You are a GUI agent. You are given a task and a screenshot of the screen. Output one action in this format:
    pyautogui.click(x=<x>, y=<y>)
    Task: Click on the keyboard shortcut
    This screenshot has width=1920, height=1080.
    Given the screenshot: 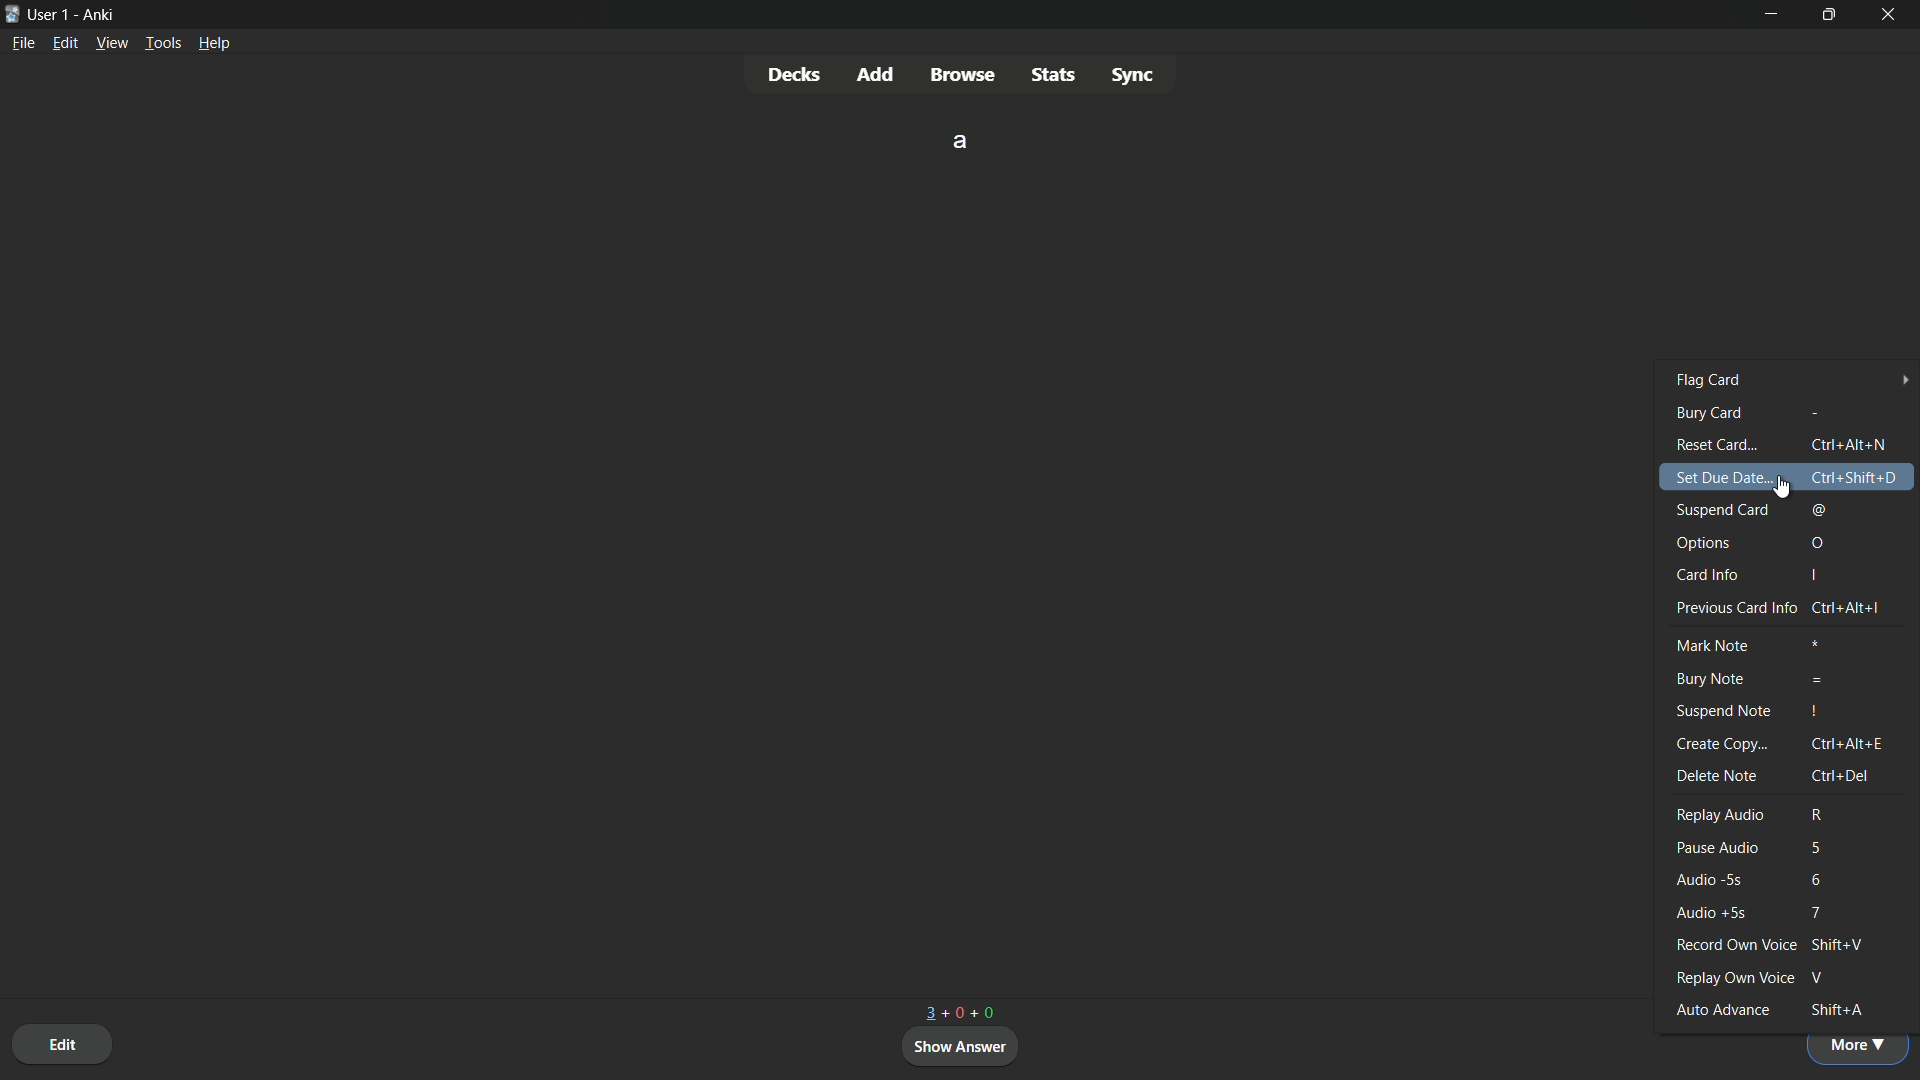 What is the action you would take?
    pyautogui.click(x=1838, y=775)
    